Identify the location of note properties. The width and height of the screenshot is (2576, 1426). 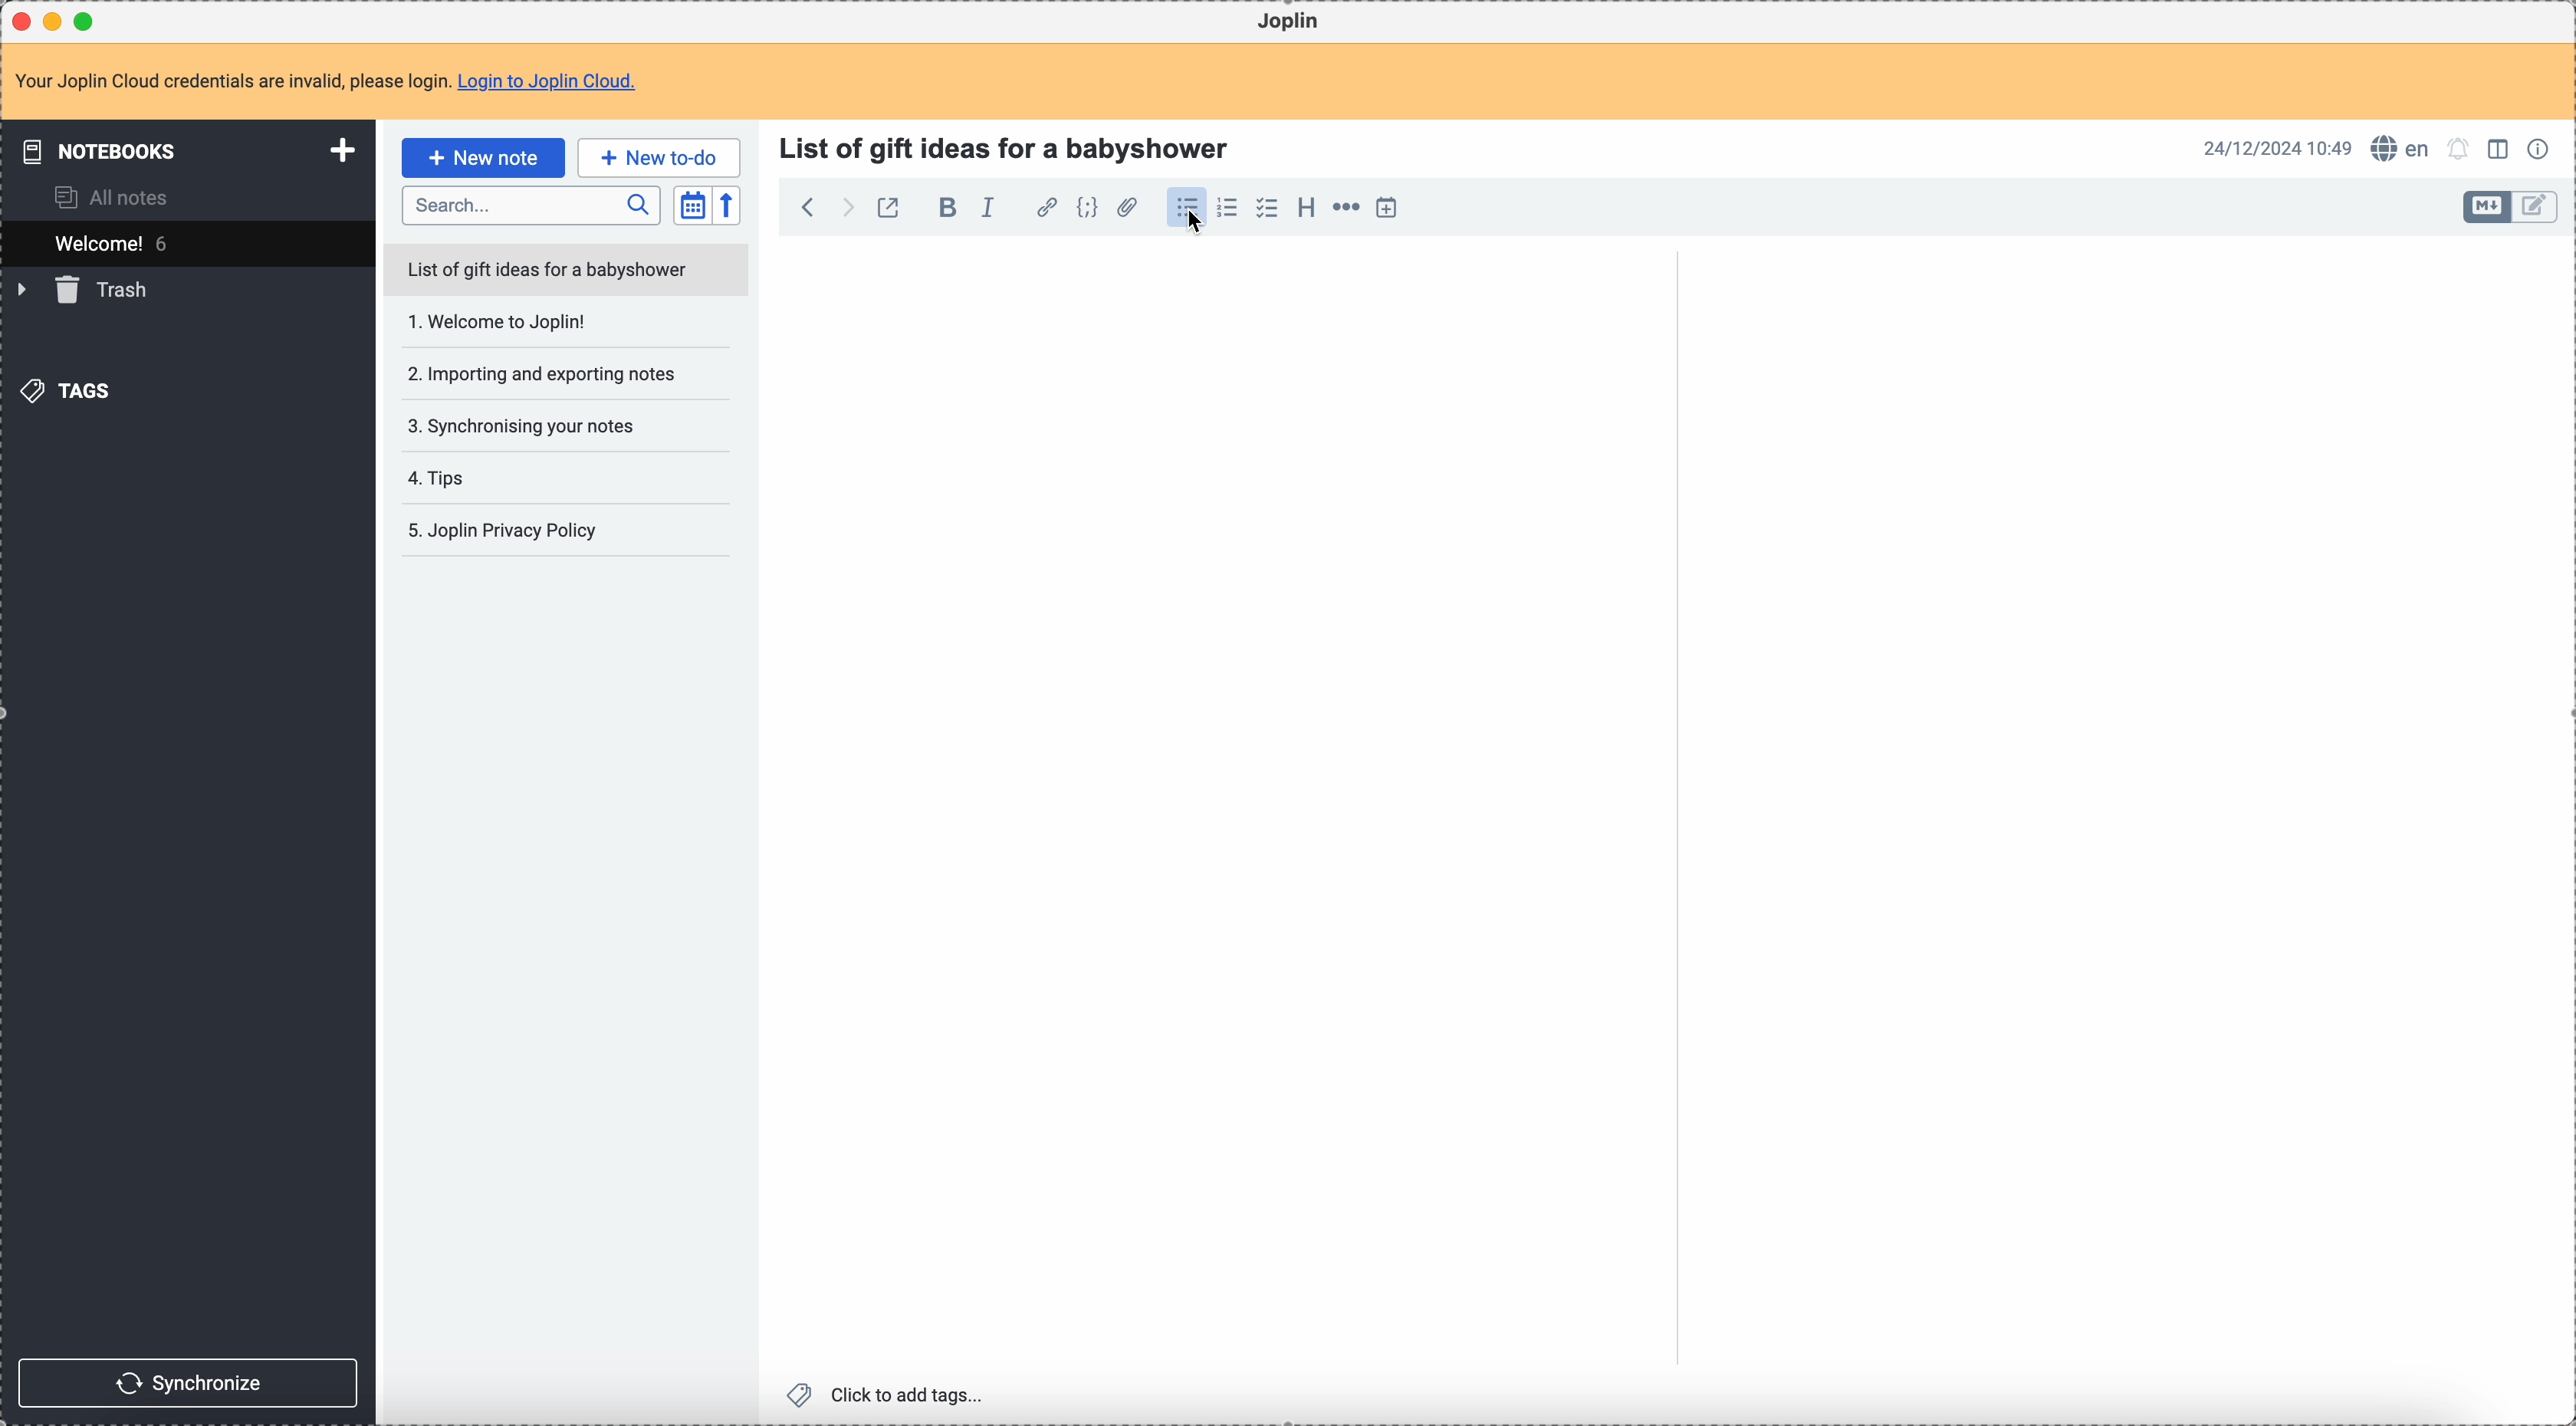
(2542, 147).